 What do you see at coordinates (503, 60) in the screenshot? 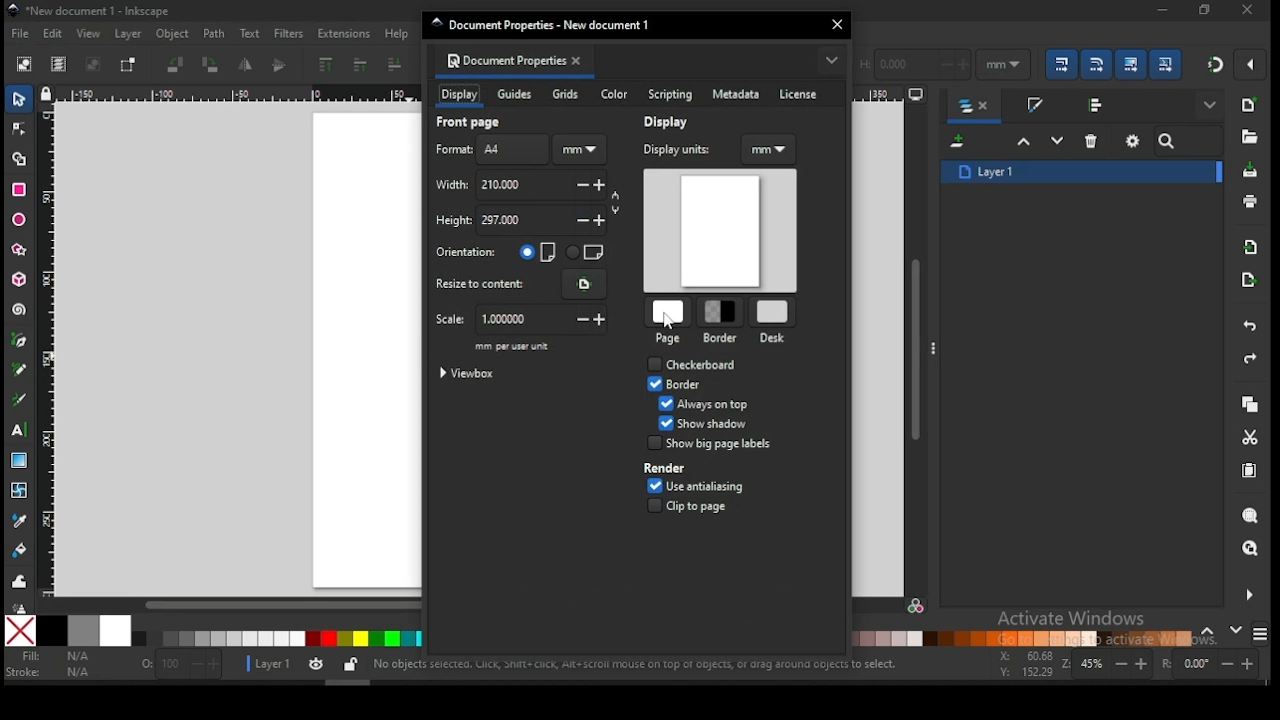
I see `document properties` at bounding box center [503, 60].